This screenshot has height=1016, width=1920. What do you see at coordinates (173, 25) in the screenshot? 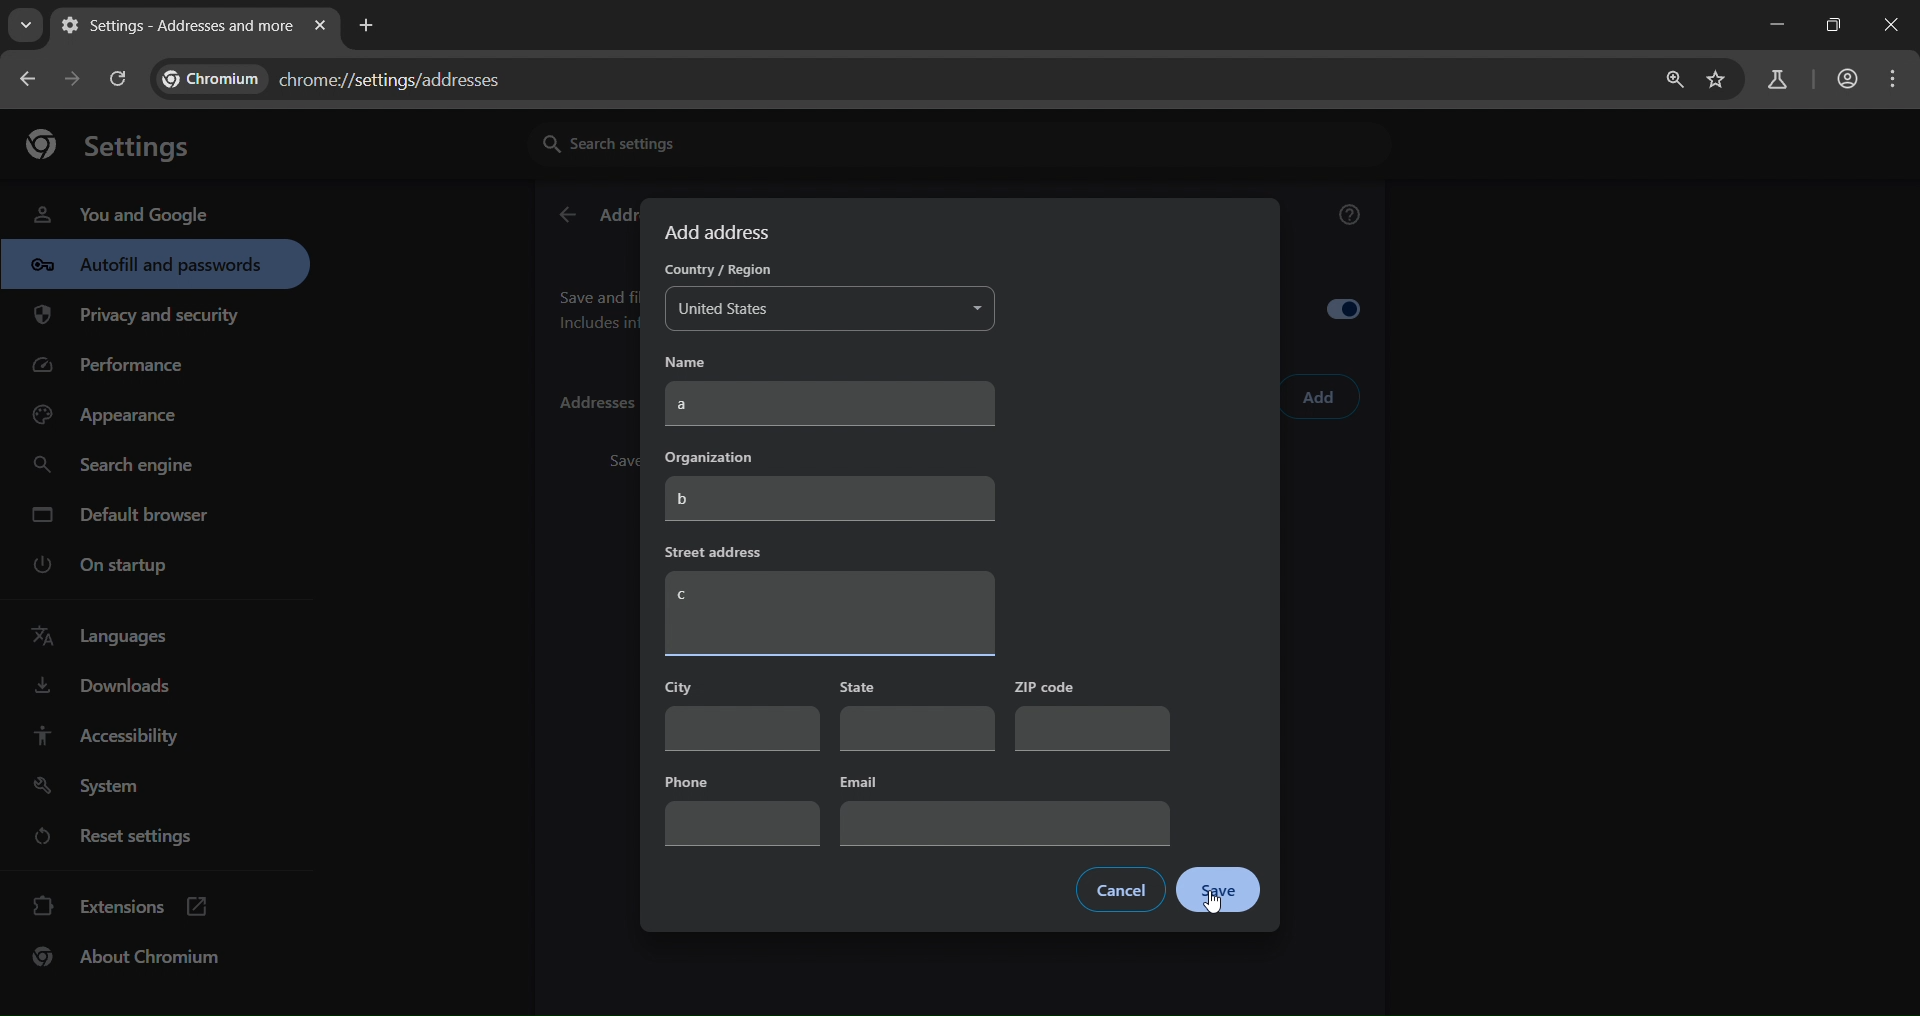
I see `current page` at bounding box center [173, 25].